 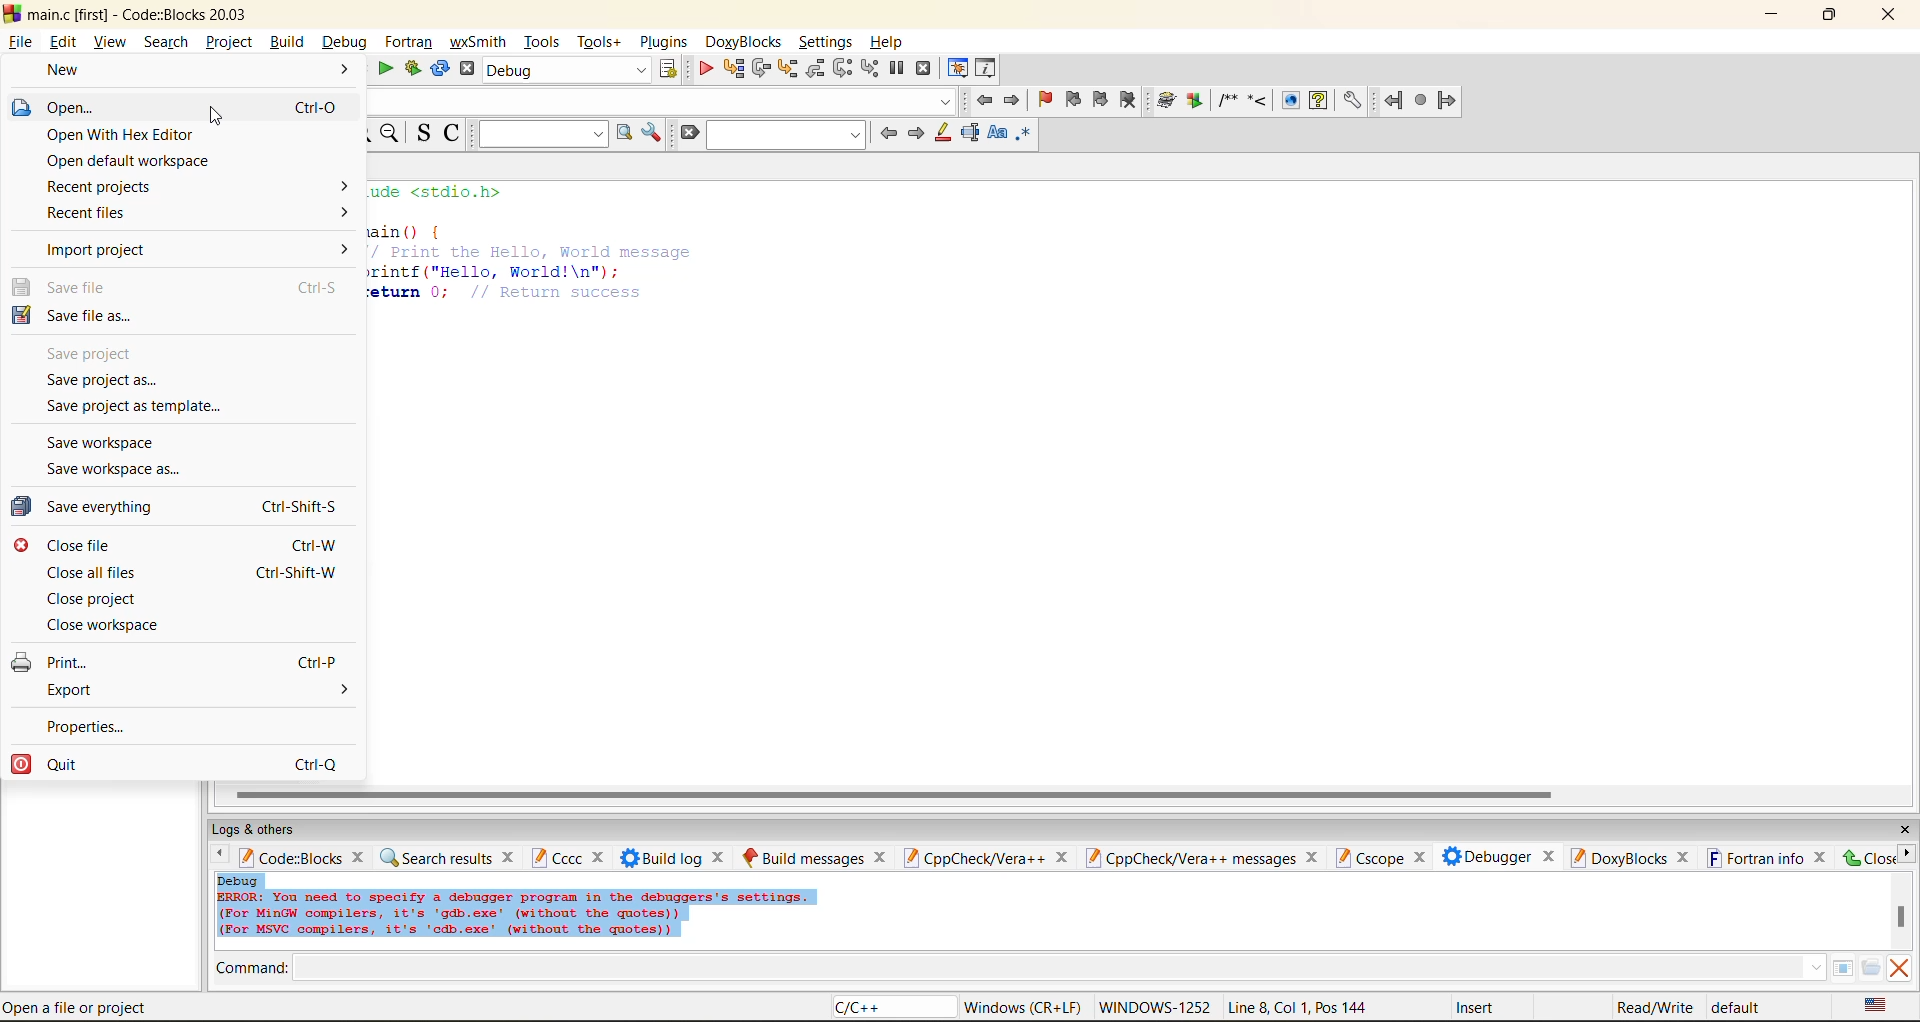 What do you see at coordinates (194, 507) in the screenshot?
I see `save everything` at bounding box center [194, 507].